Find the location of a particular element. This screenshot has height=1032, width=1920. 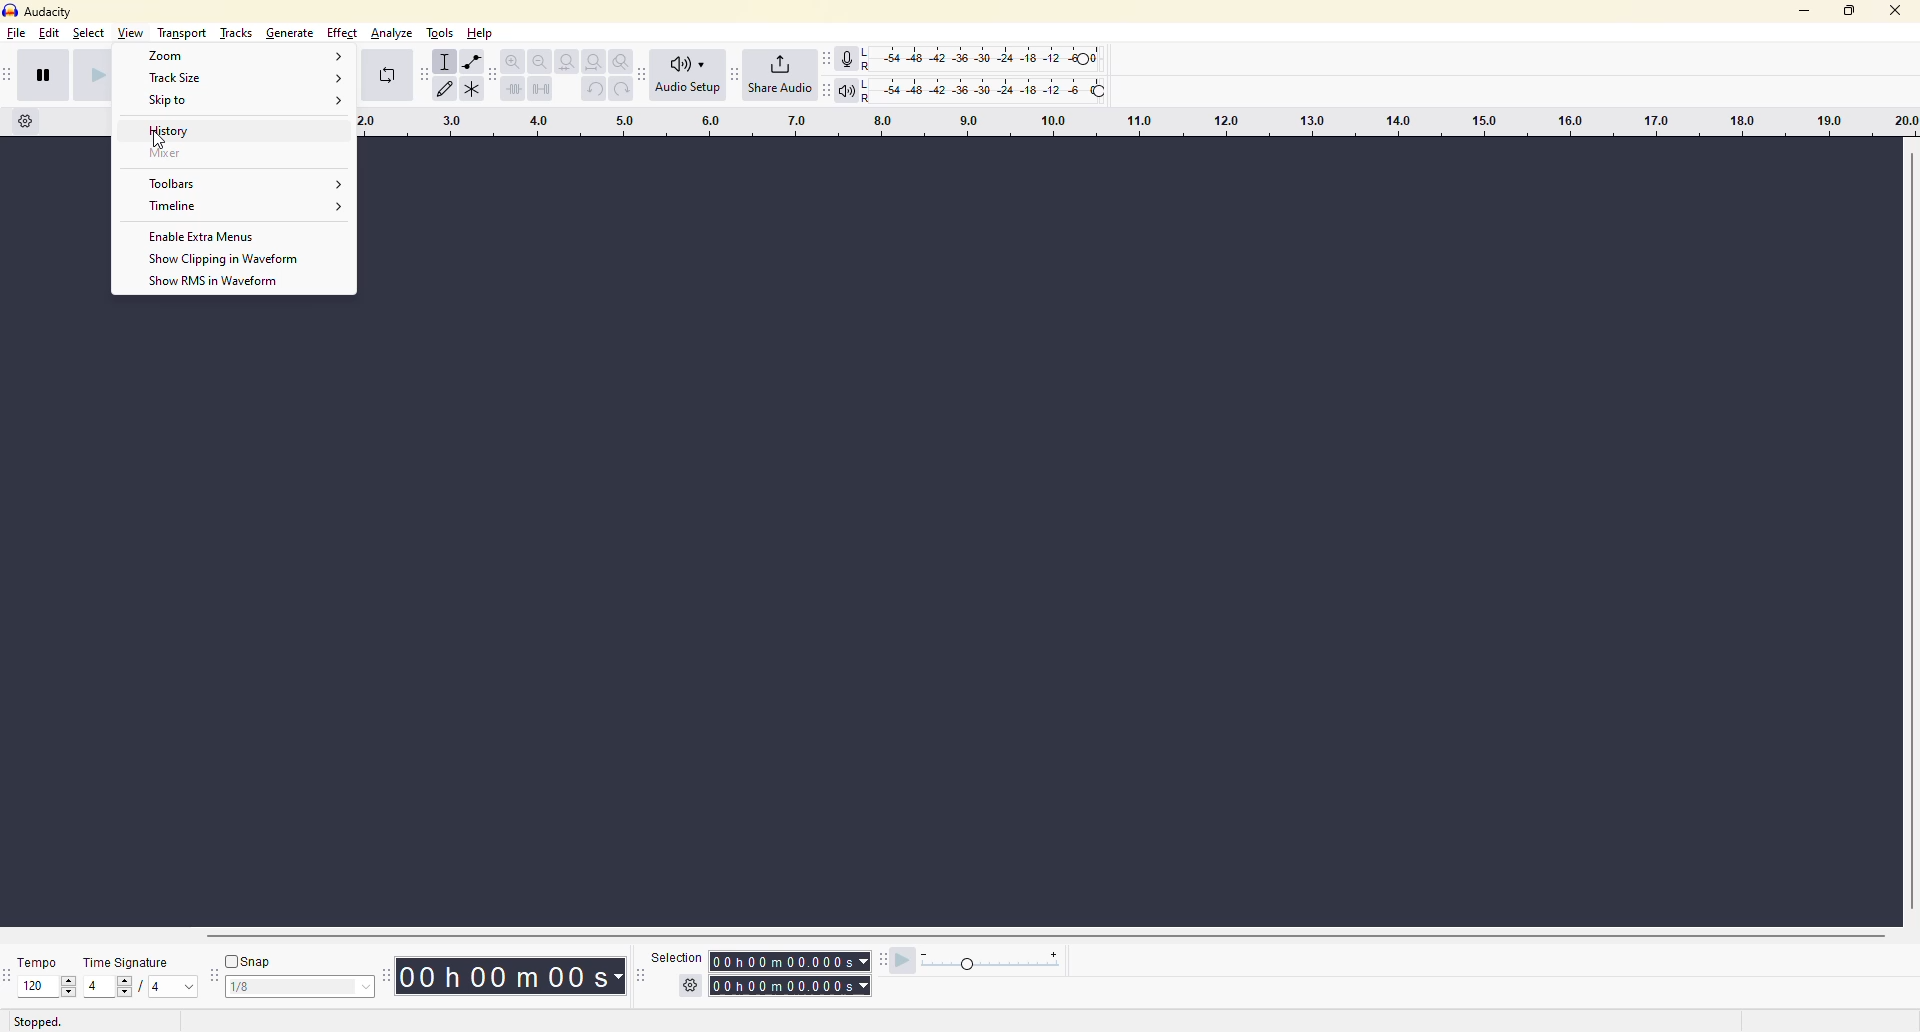

close is located at coordinates (1892, 15).